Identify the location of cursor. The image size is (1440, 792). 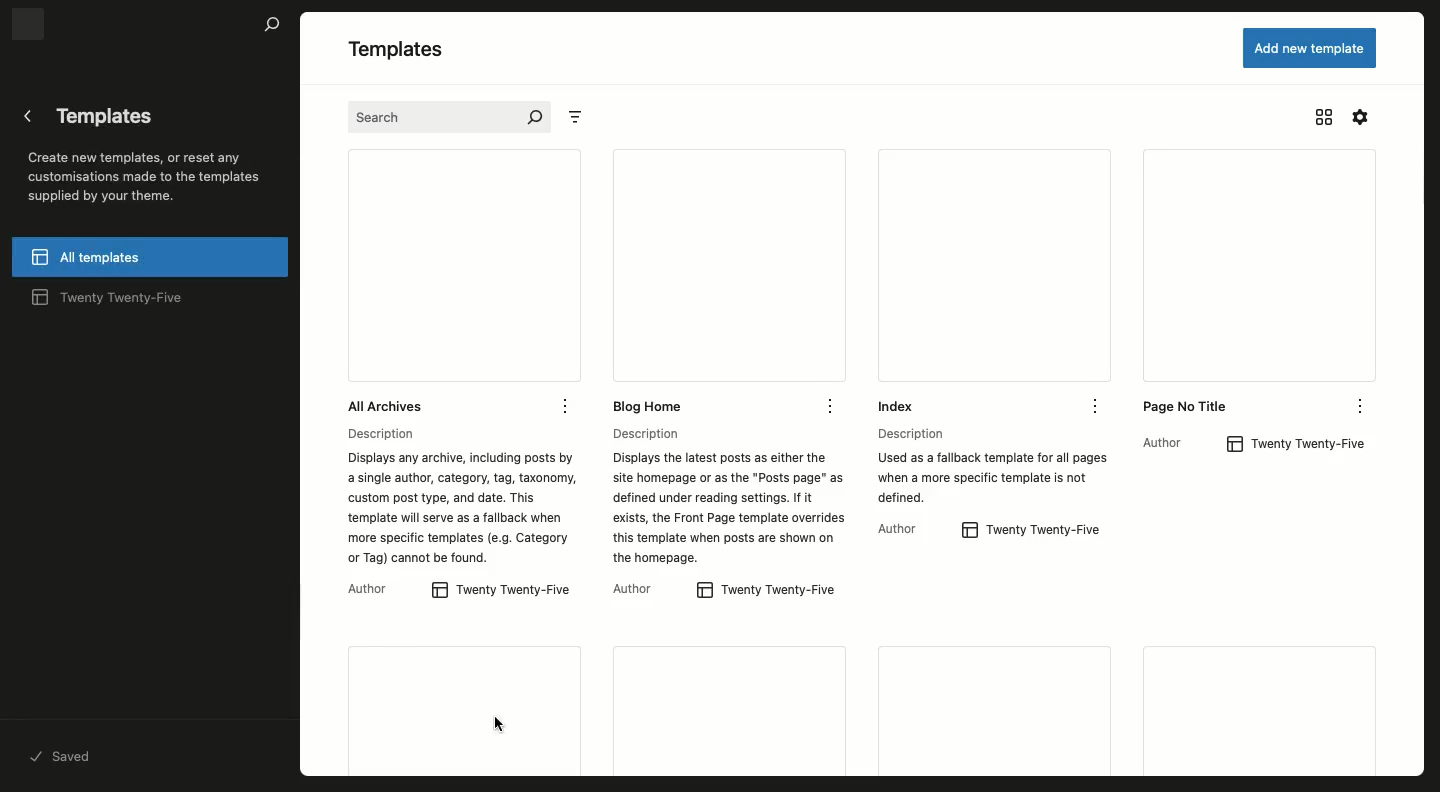
(501, 724).